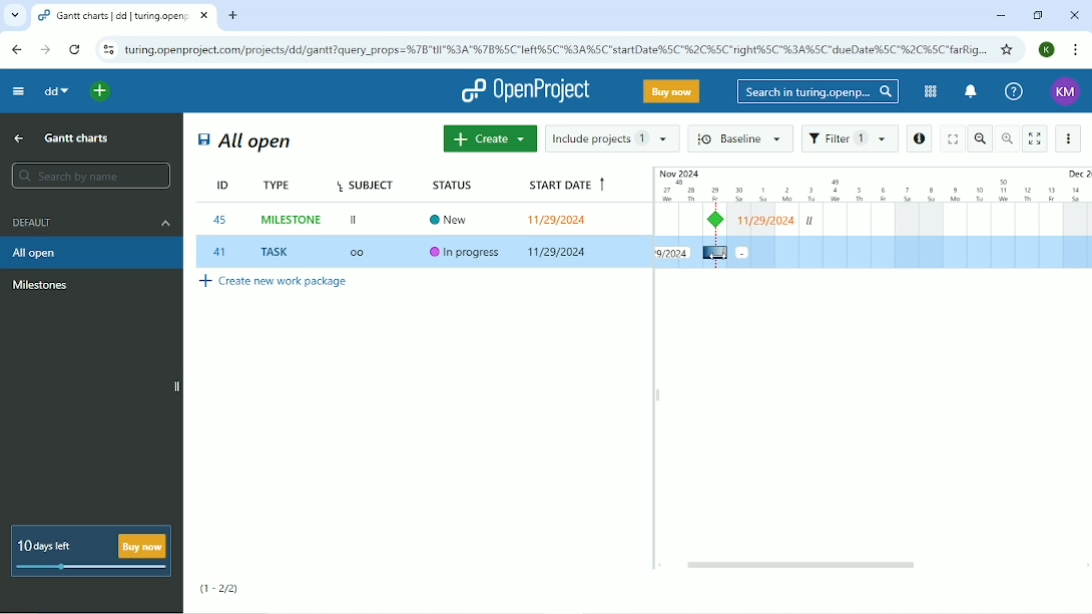 This screenshot has width=1092, height=614. I want to click on Customize and control google chrome, so click(1076, 51).